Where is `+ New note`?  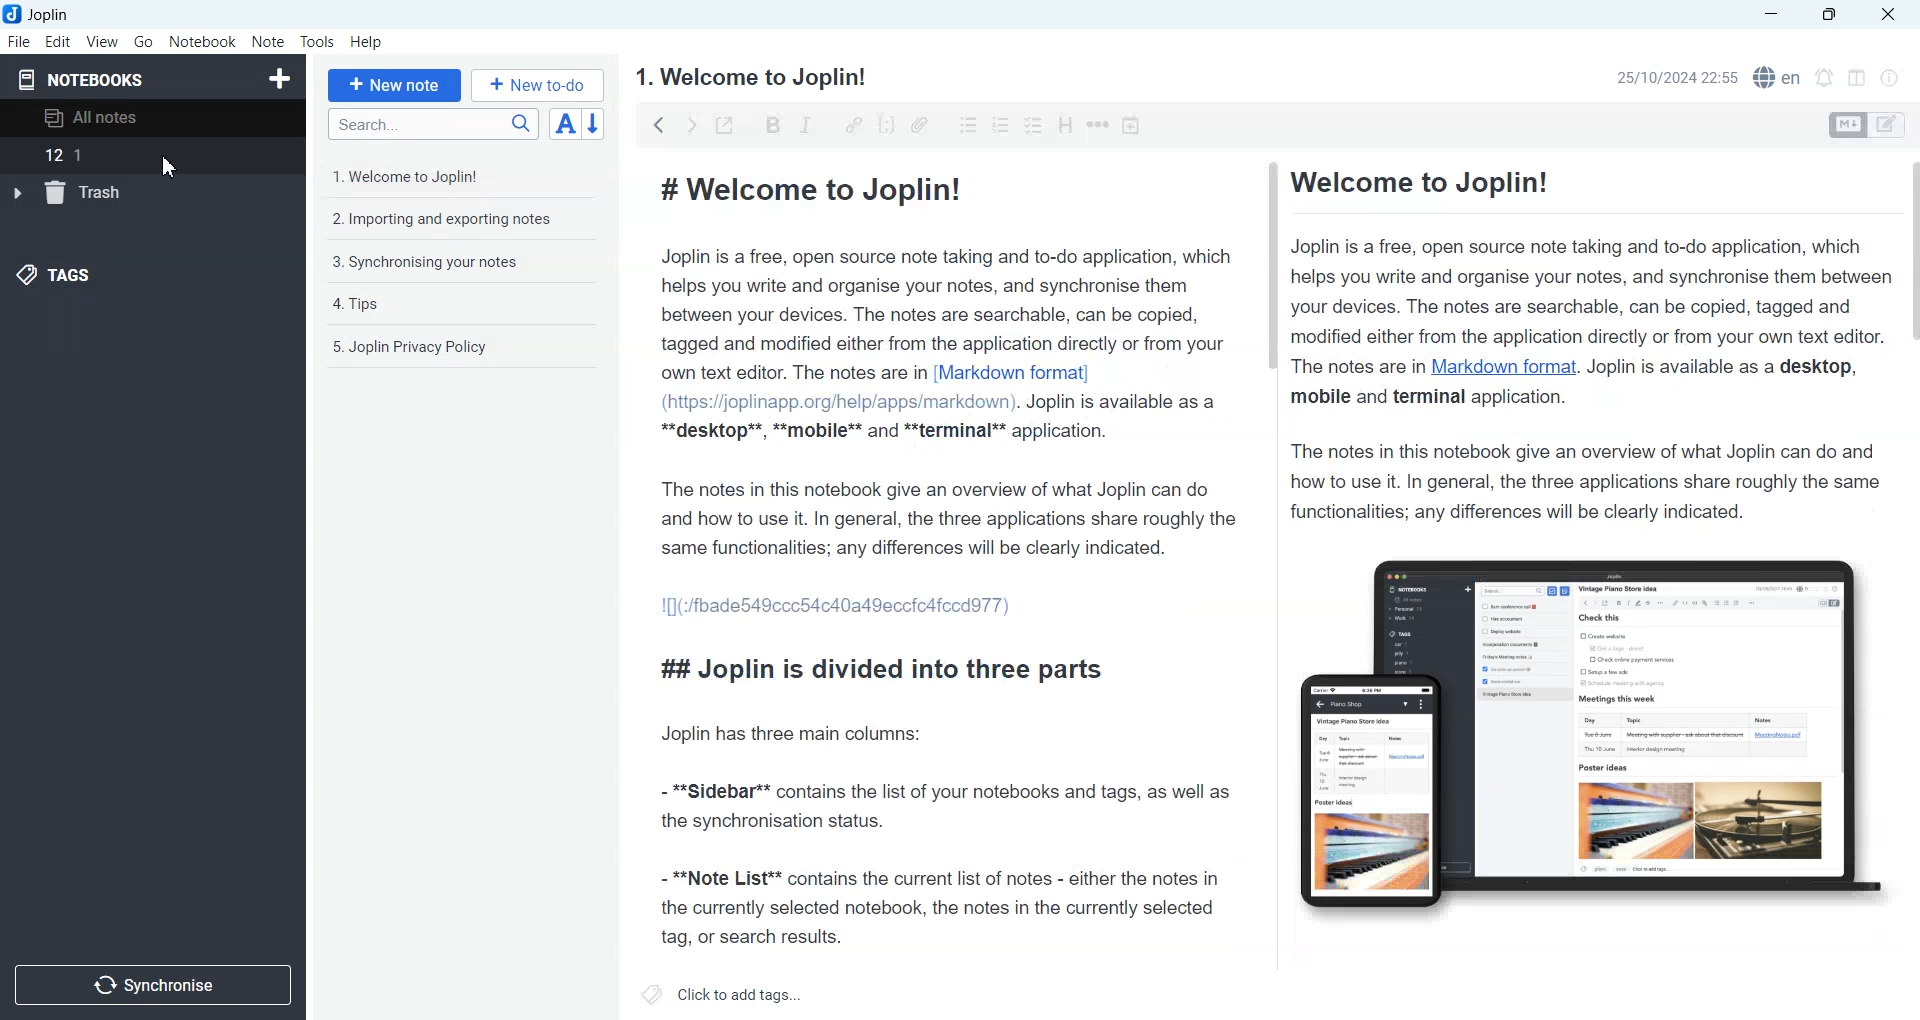
+ New note is located at coordinates (395, 85).